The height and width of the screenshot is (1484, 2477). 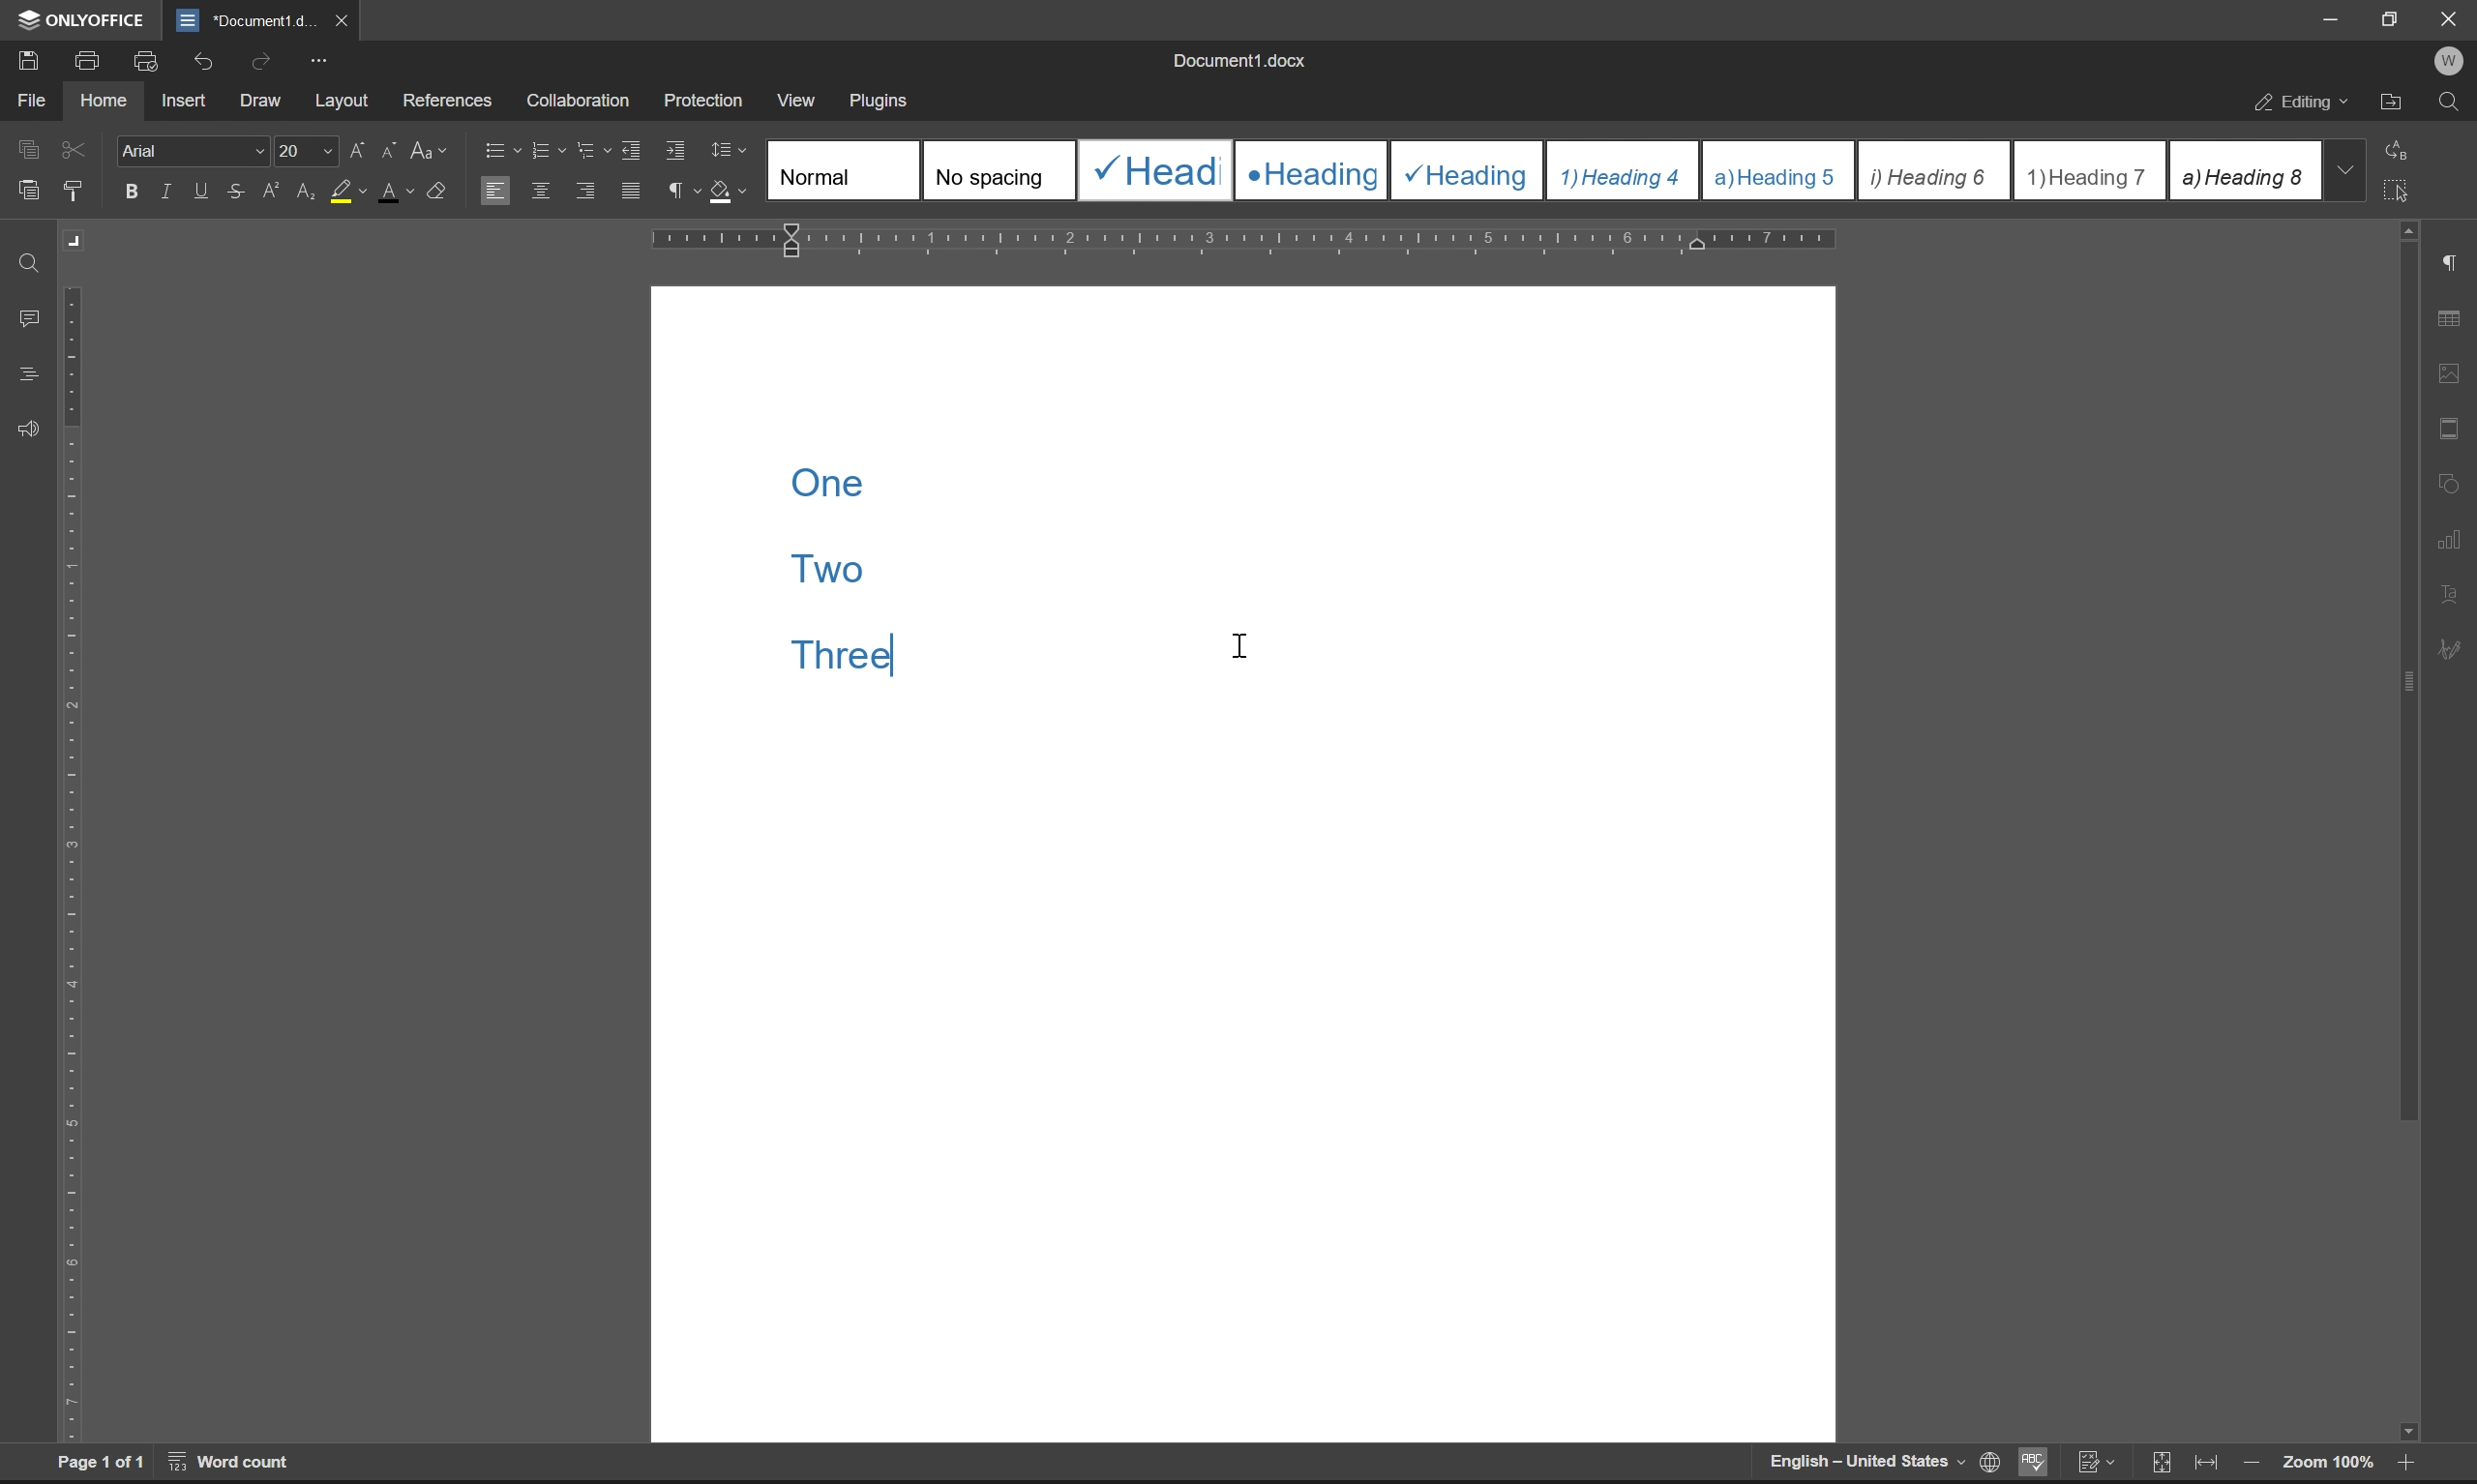 I want to click on Heading 6, so click(x=1932, y=172).